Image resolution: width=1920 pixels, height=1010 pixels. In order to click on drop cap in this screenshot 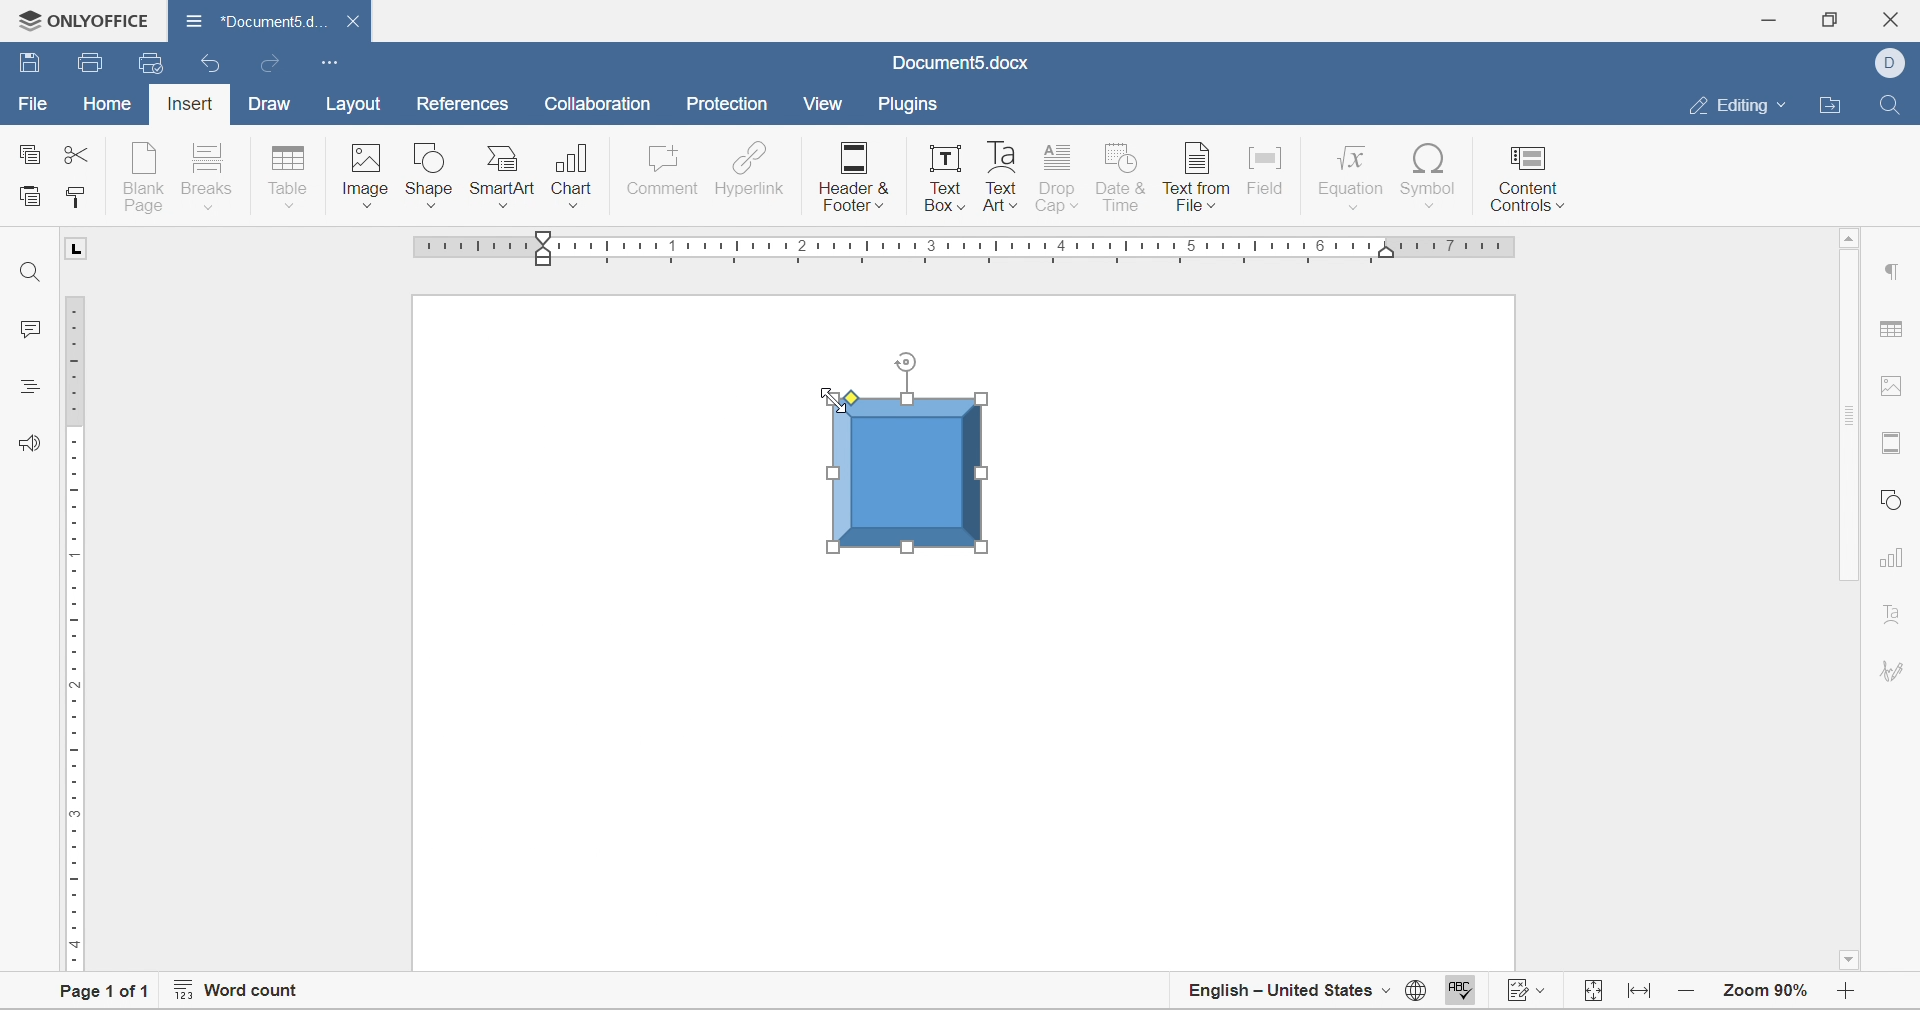, I will do `click(1059, 179)`.